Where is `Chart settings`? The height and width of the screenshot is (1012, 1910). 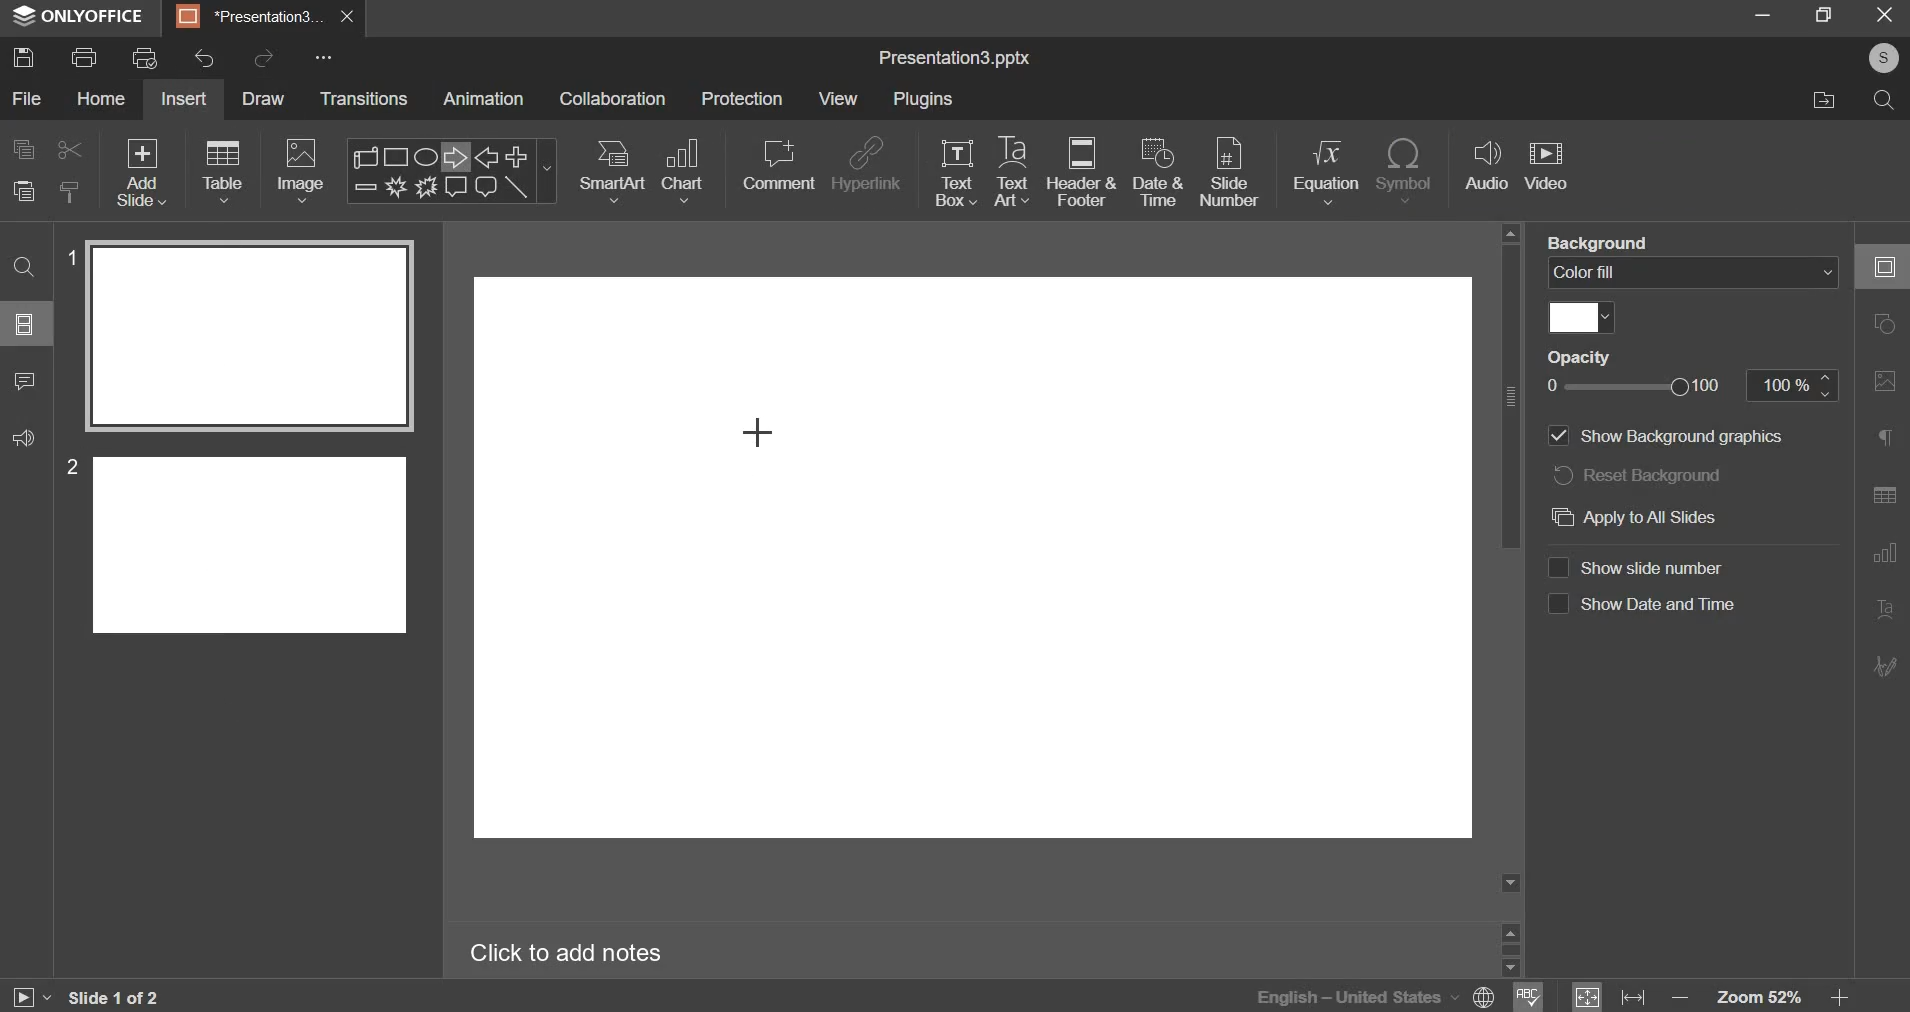 Chart settings is located at coordinates (1885, 554).